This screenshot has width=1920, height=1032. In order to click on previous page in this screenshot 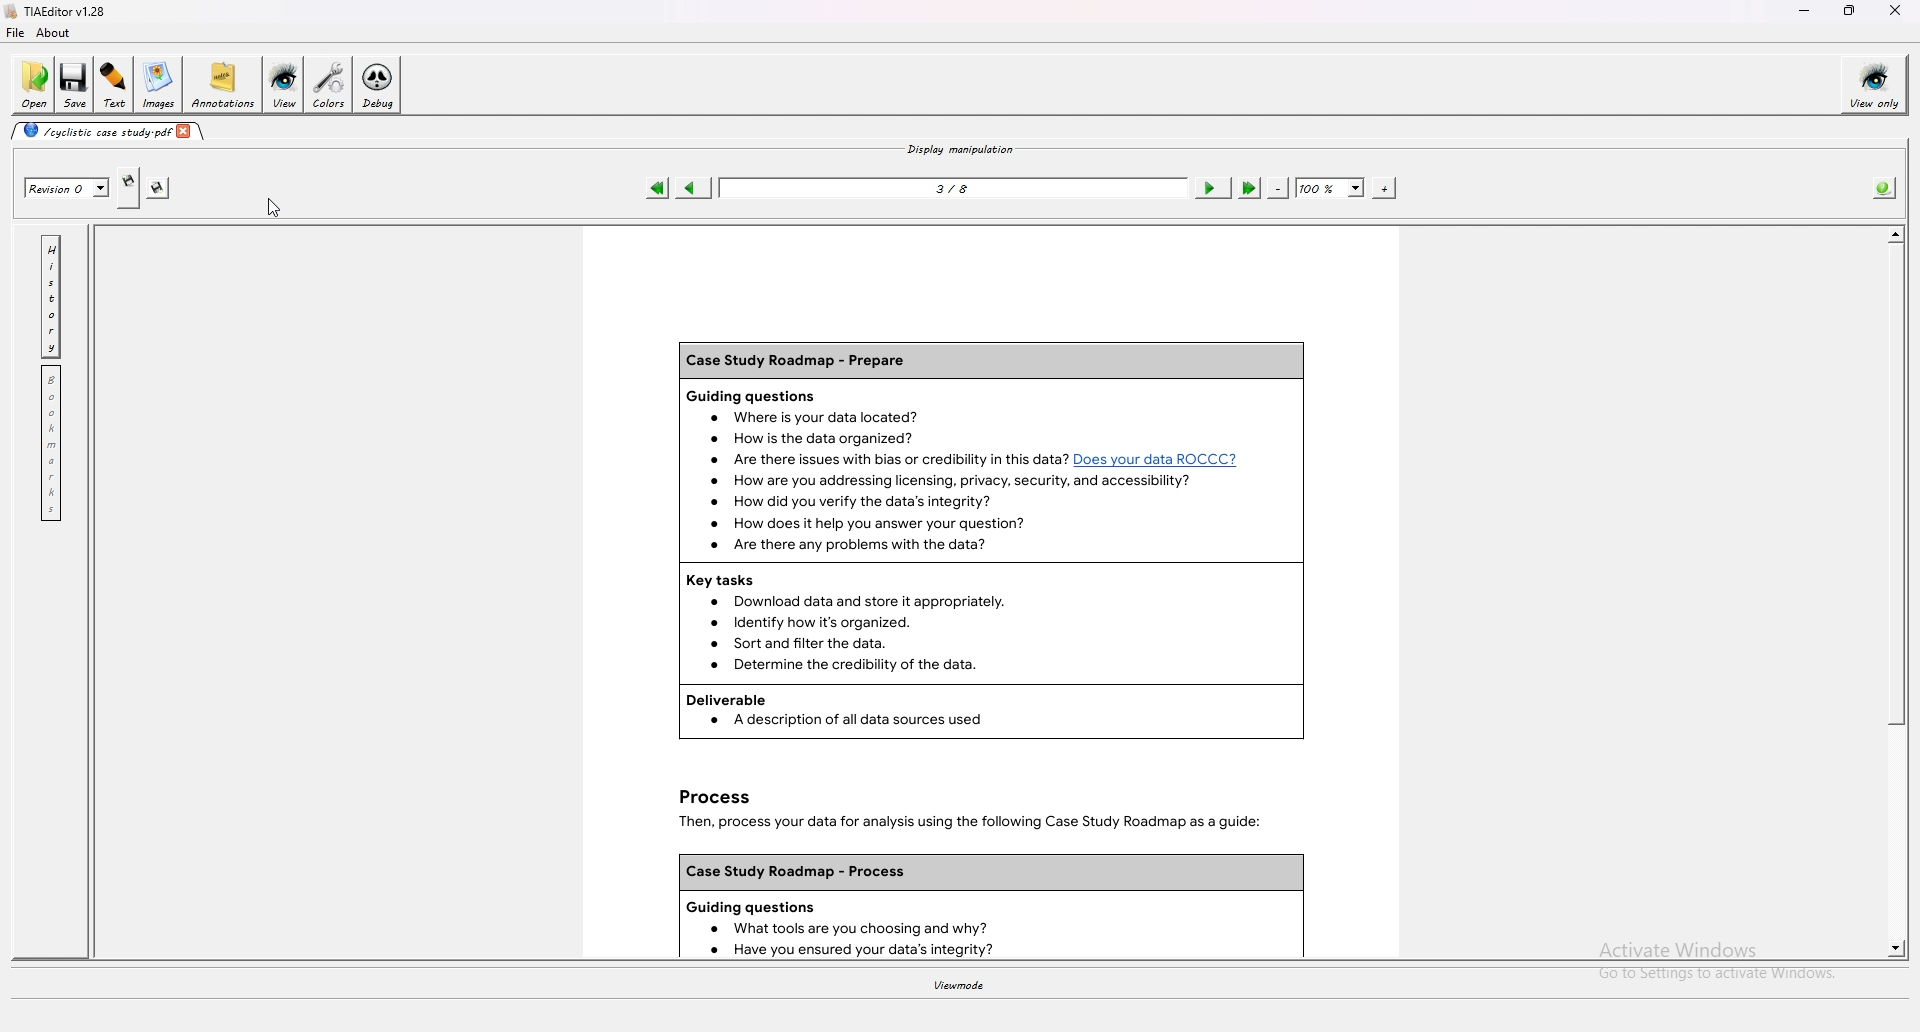, I will do `click(692, 188)`.